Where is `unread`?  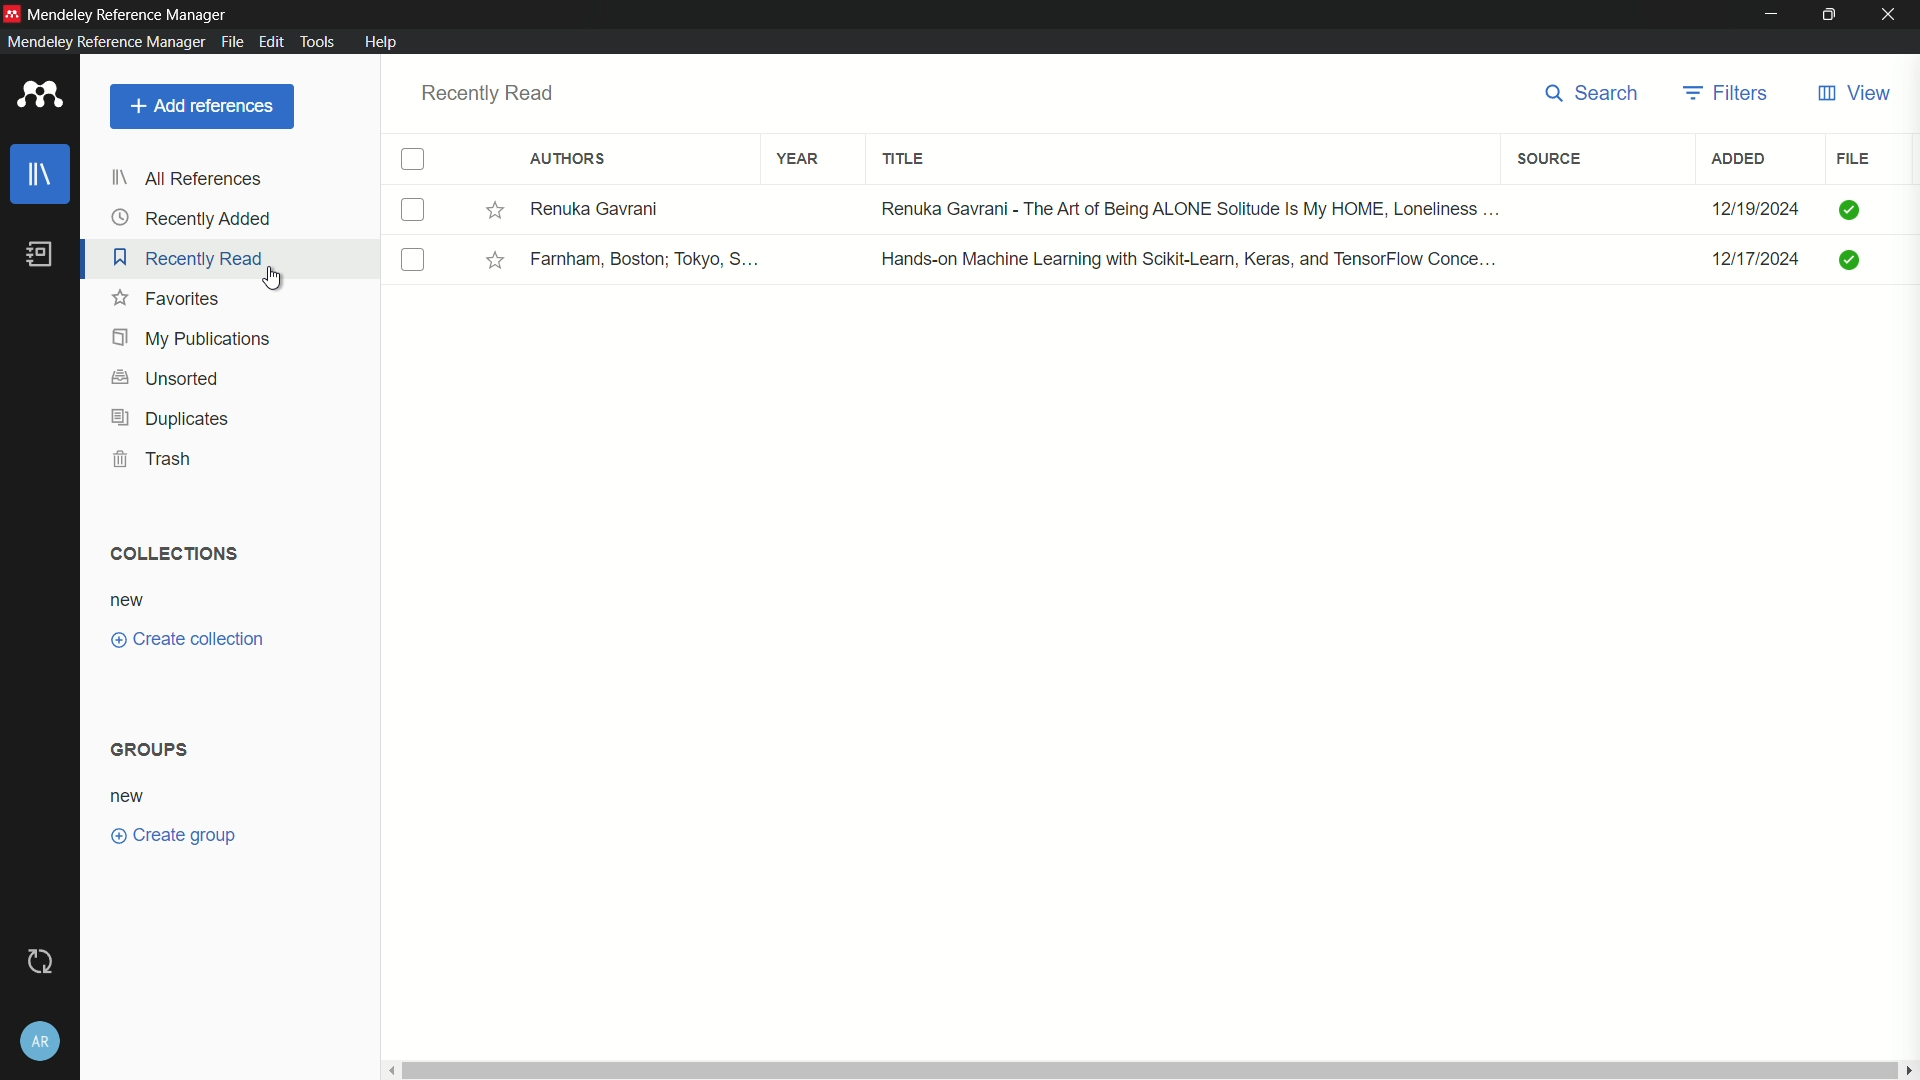
unread is located at coordinates (453, 208).